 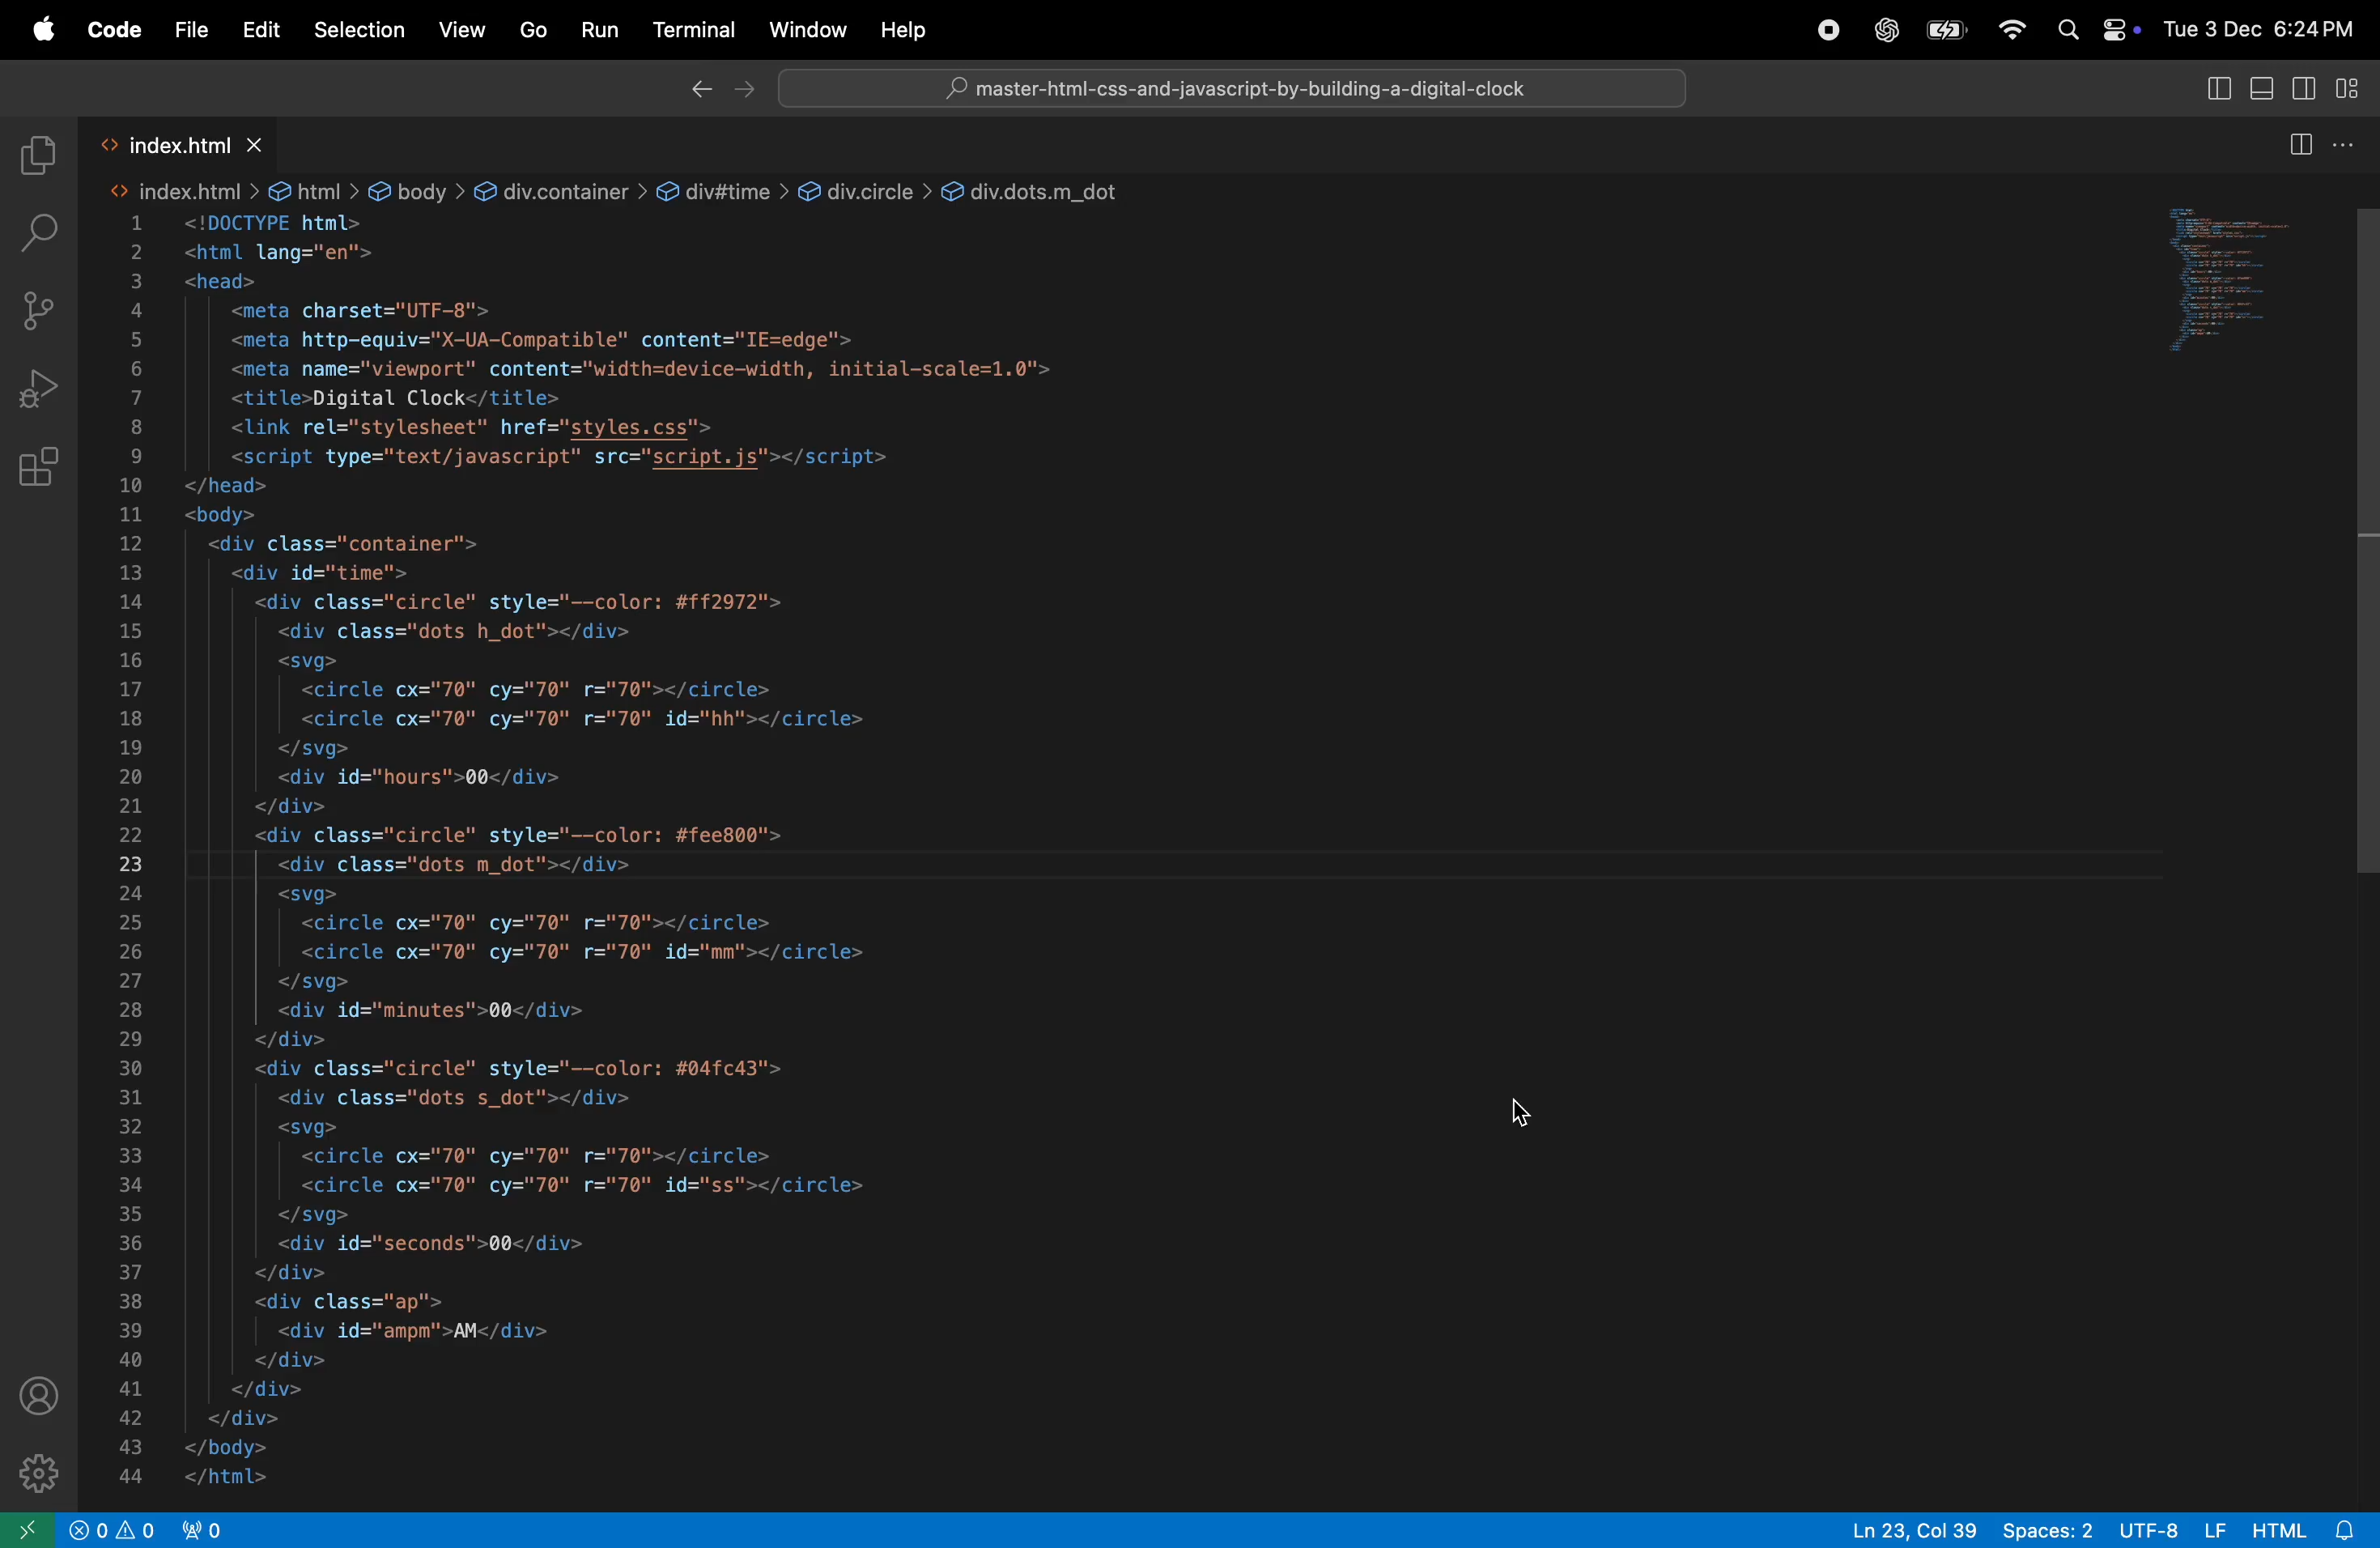 I want to click on new port, so click(x=213, y=1528).